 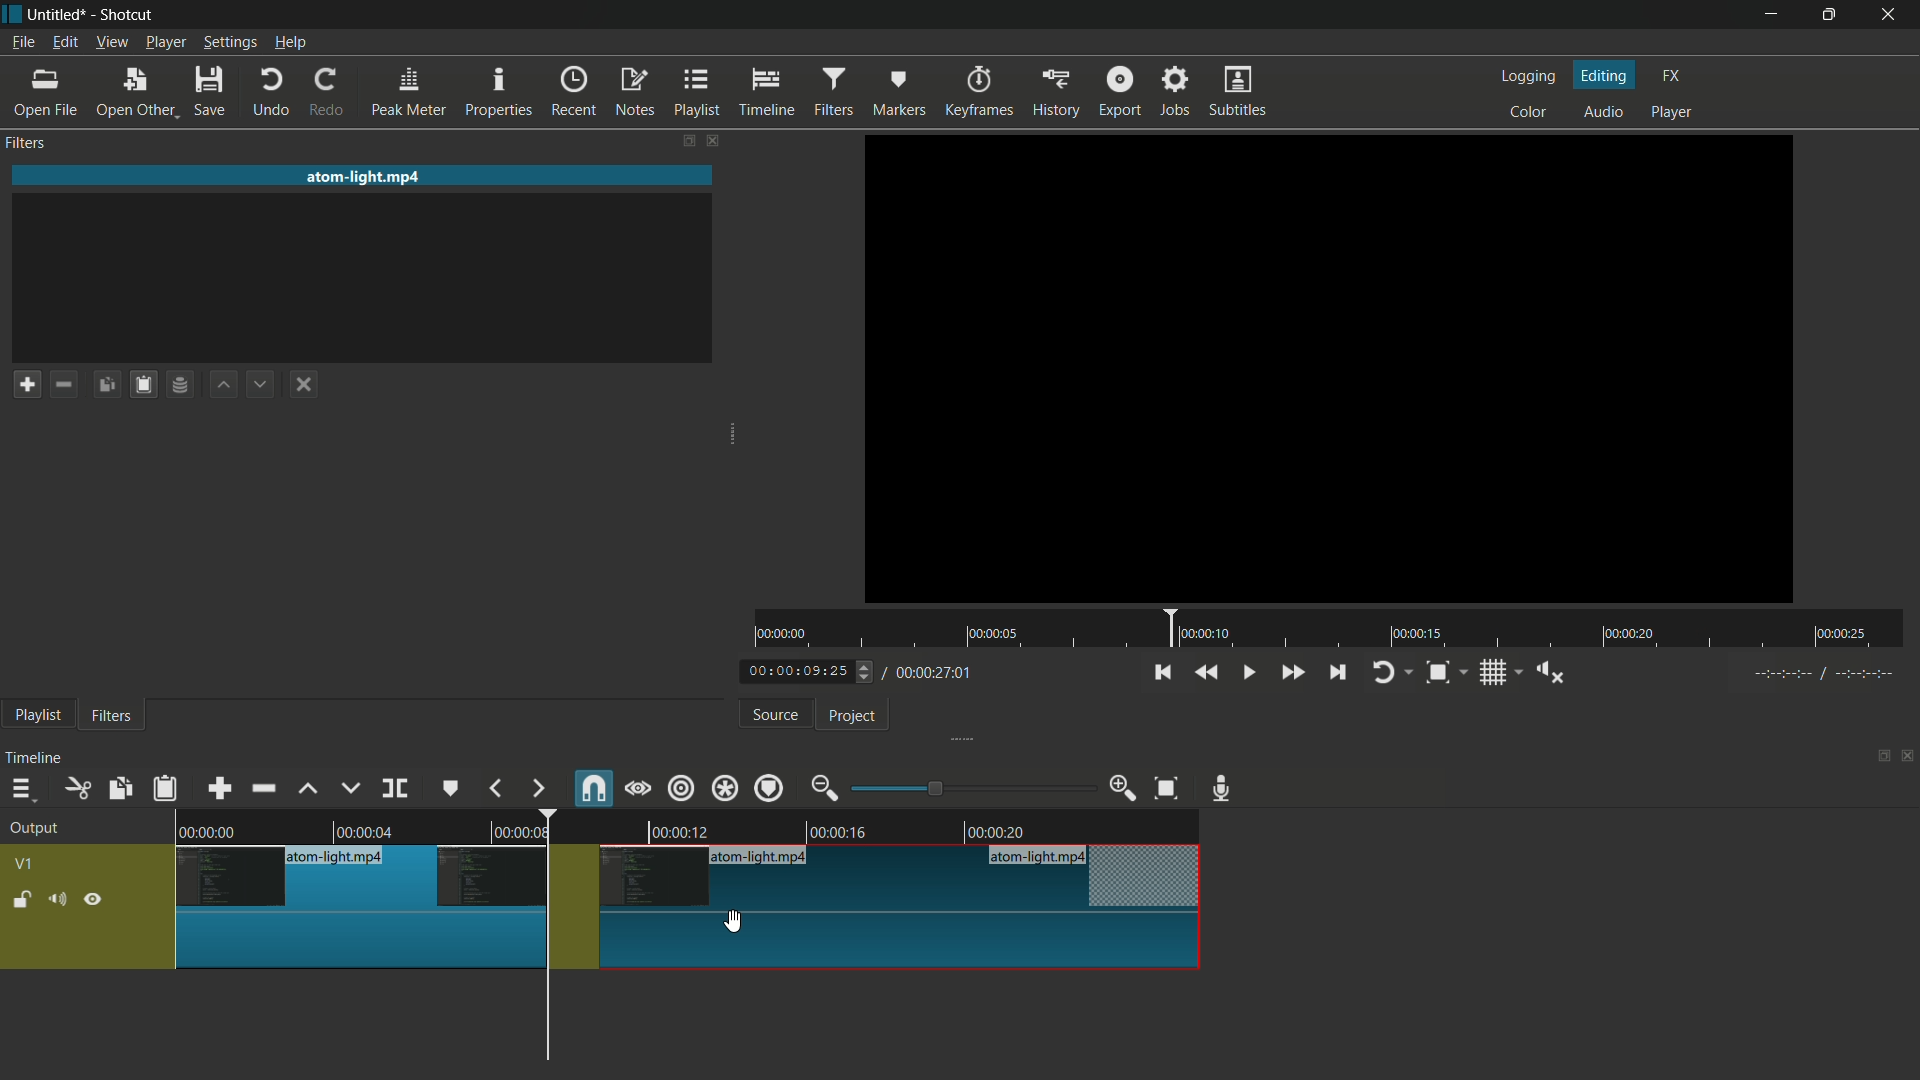 I want to click on jobs, so click(x=1177, y=89).